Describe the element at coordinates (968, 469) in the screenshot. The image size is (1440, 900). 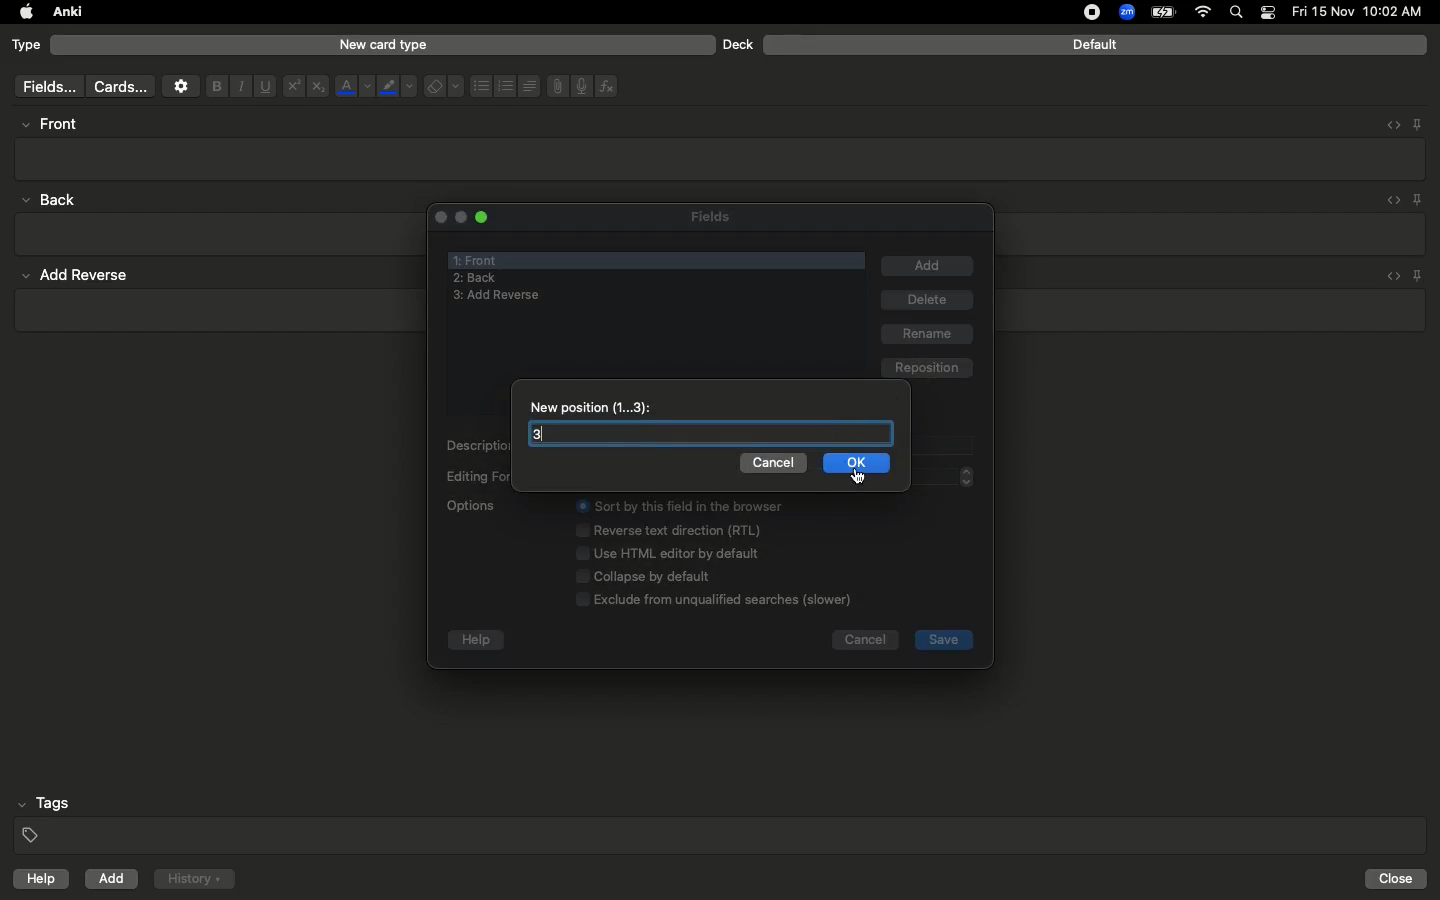
I see `page up` at that location.